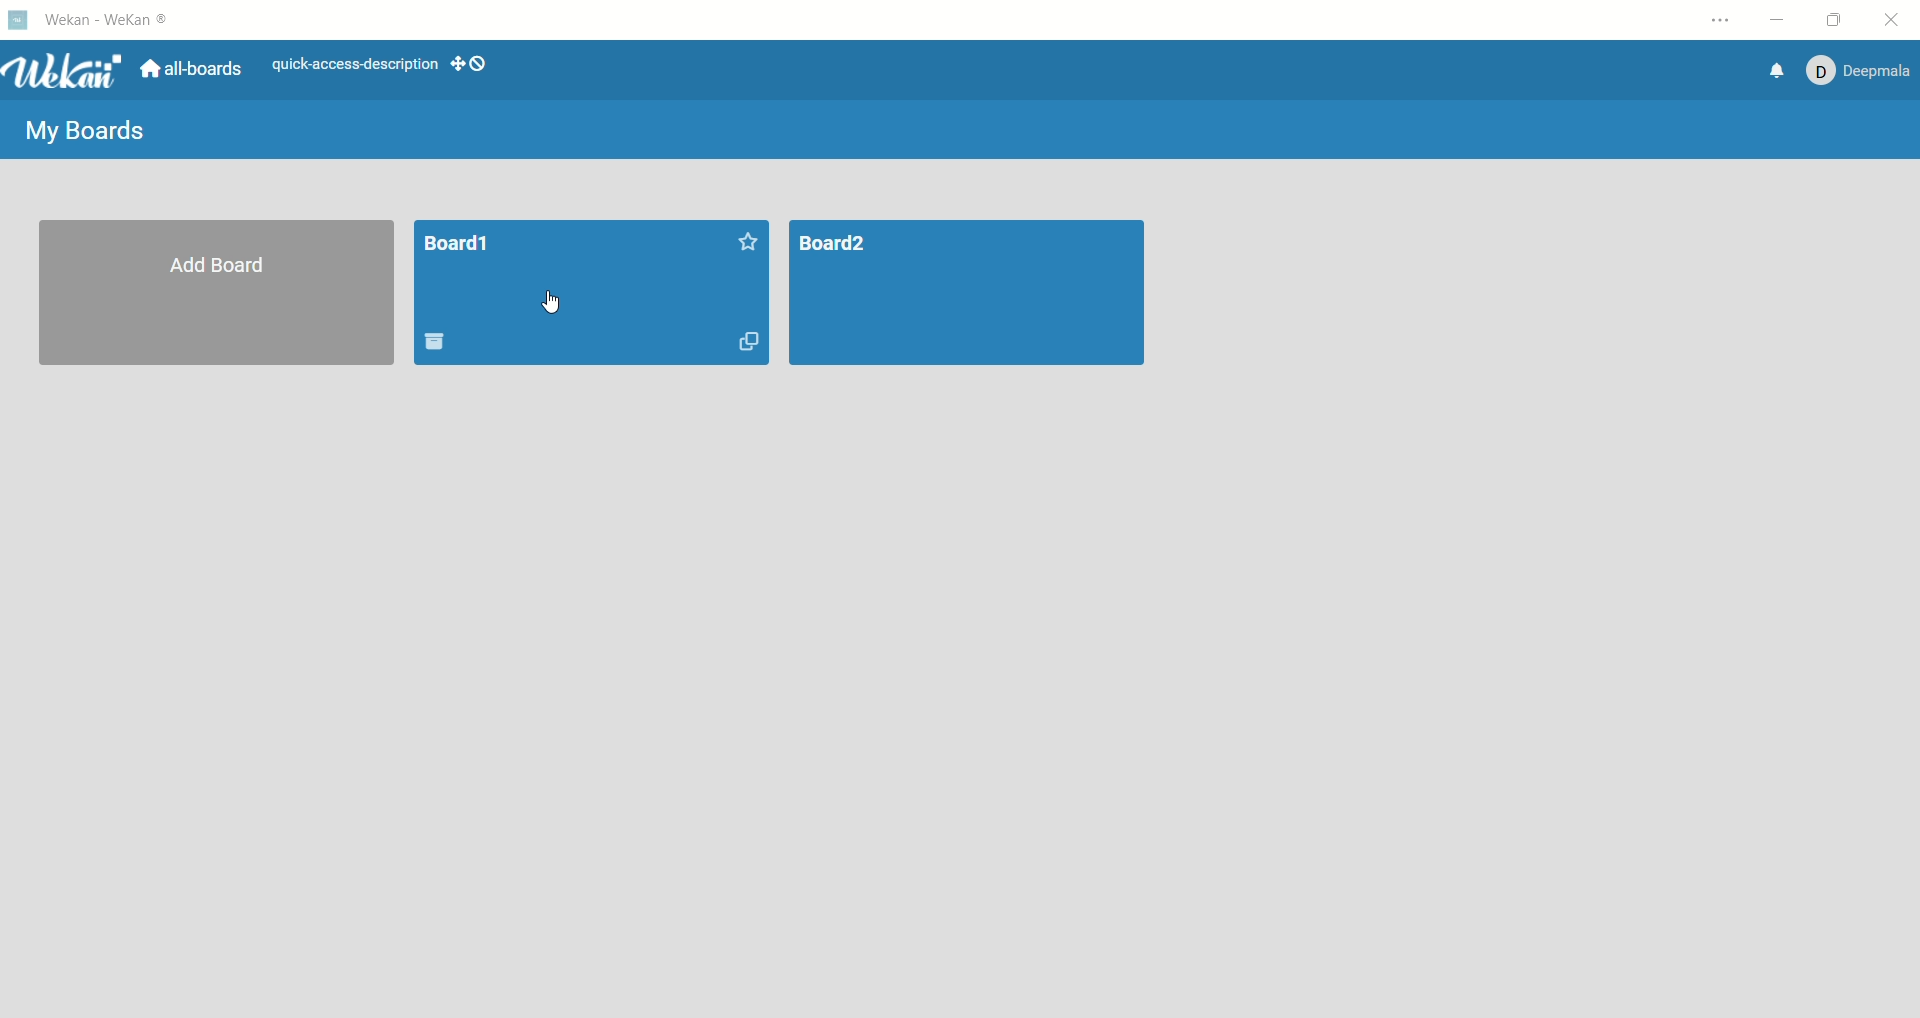 This screenshot has height=1018, width=1920. Describe the element at coordinates (1833, 20) in the screenshot. I see `maximize` at that location.